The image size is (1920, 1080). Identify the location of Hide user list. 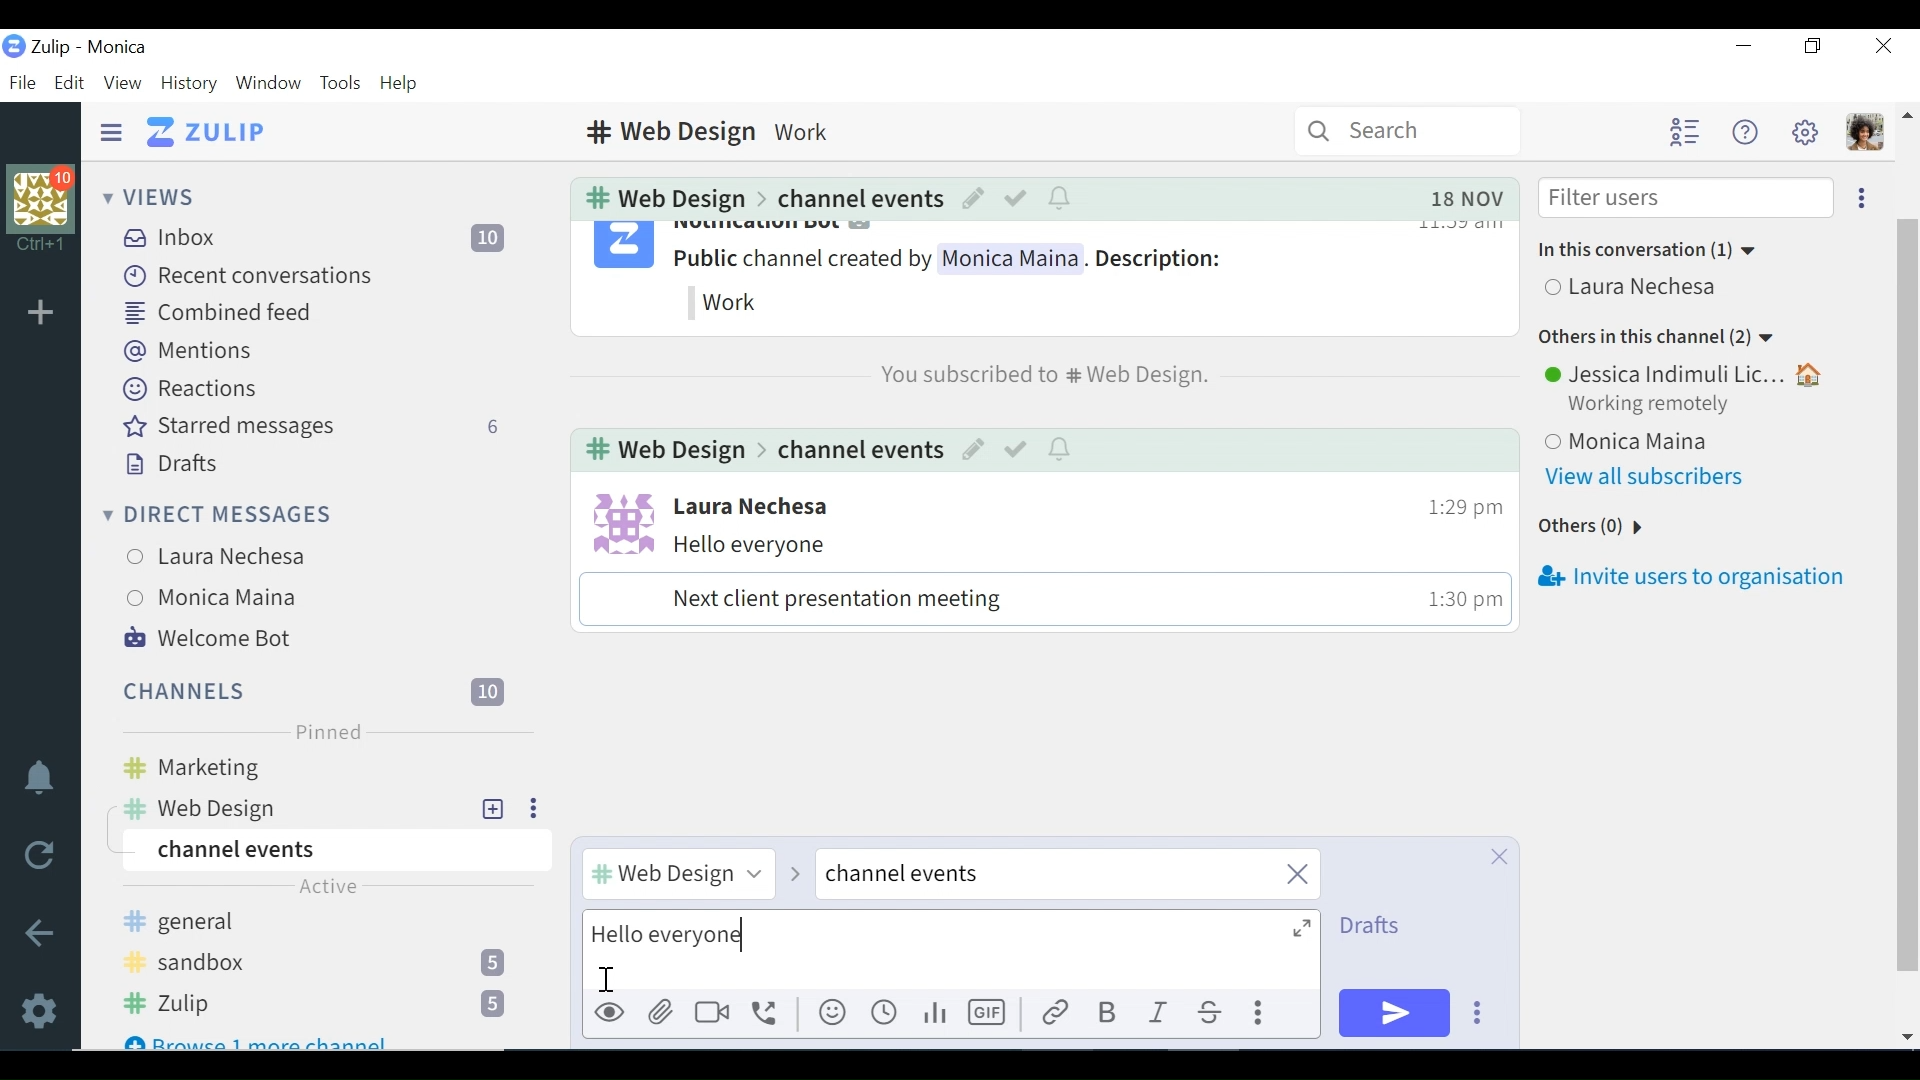
(1684, 133).